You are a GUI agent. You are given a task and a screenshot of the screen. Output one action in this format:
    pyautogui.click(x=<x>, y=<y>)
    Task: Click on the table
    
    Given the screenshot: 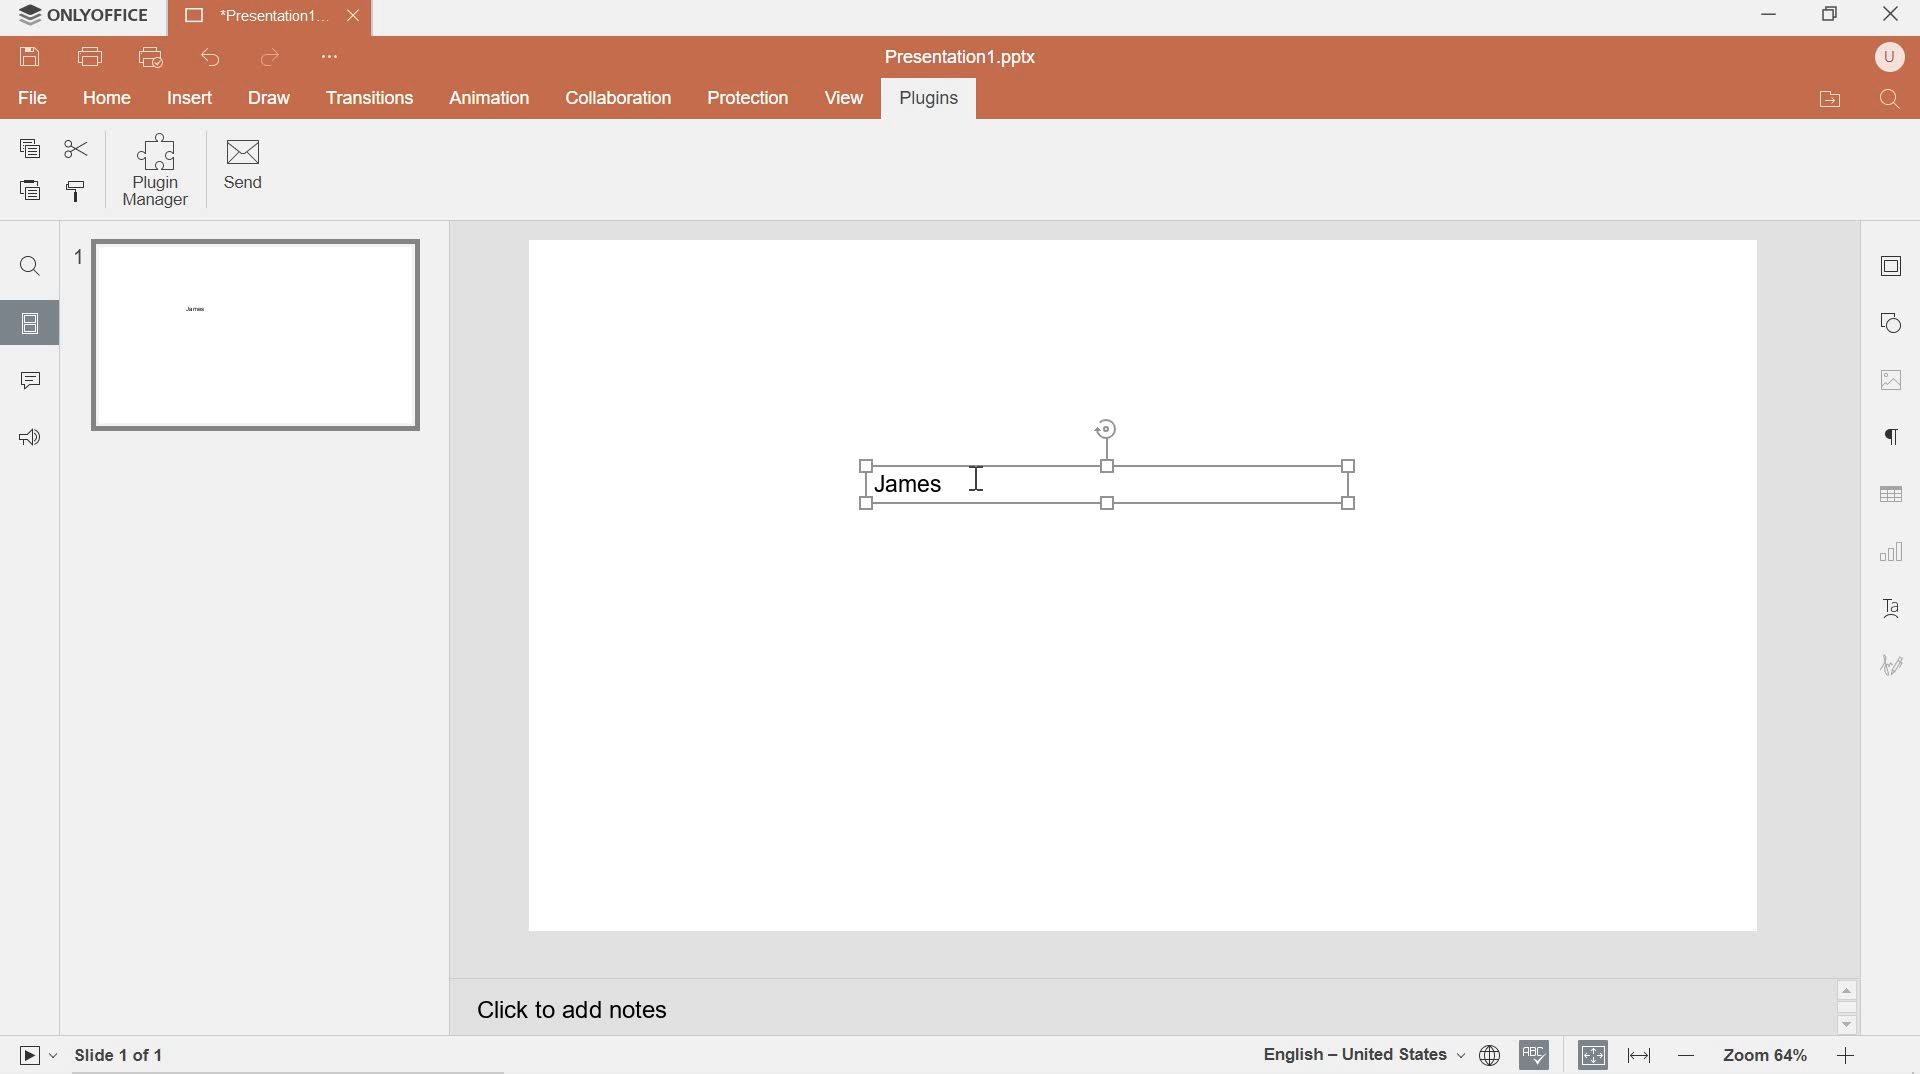 What is the action you would take?
    pyautogui.click(x=1892, y=494)
    